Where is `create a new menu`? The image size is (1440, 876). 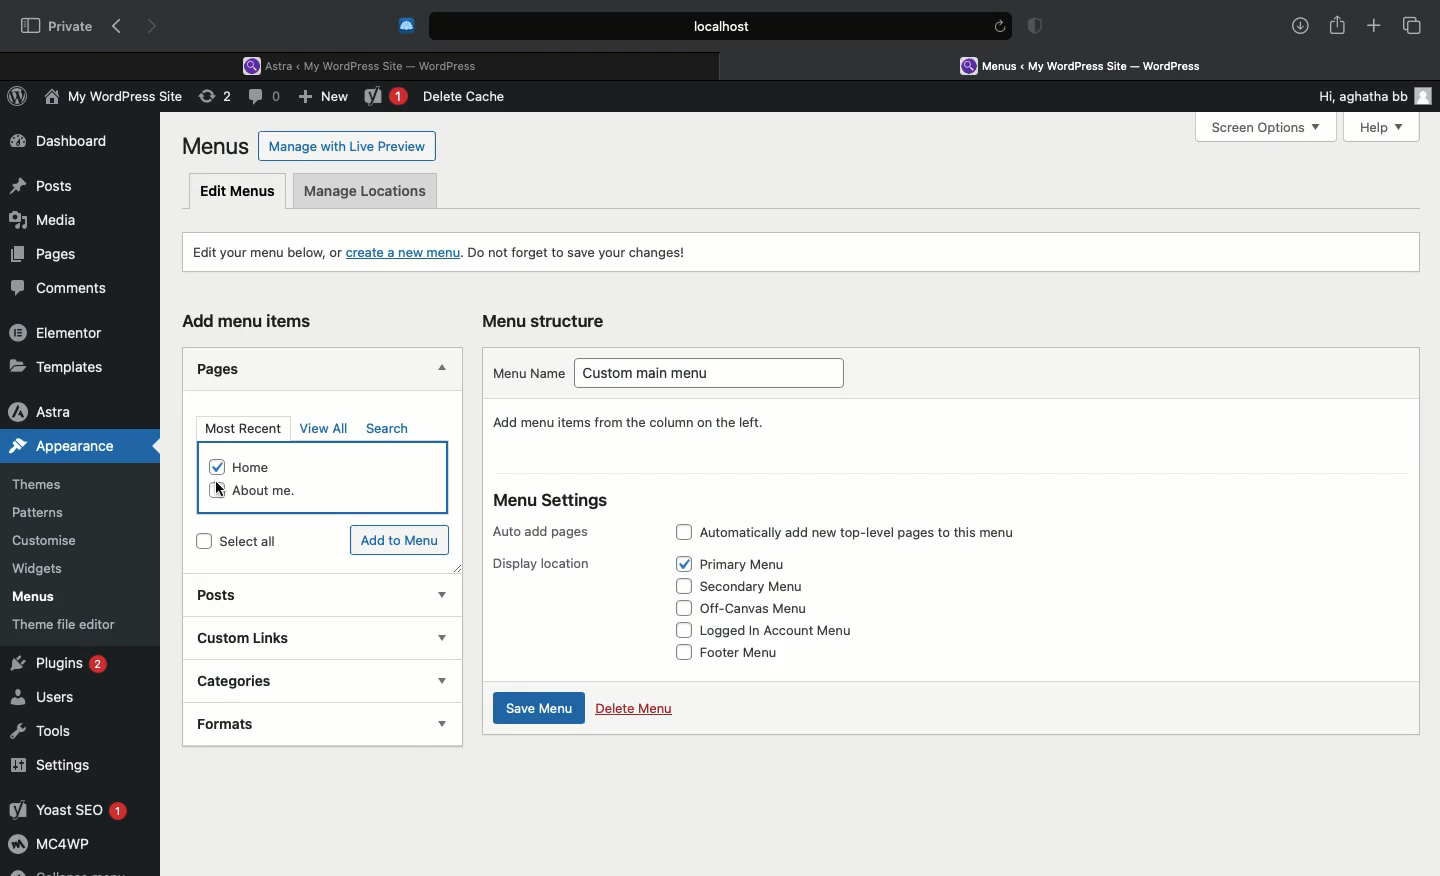
create a new menu is located at coordinates (405, 251).